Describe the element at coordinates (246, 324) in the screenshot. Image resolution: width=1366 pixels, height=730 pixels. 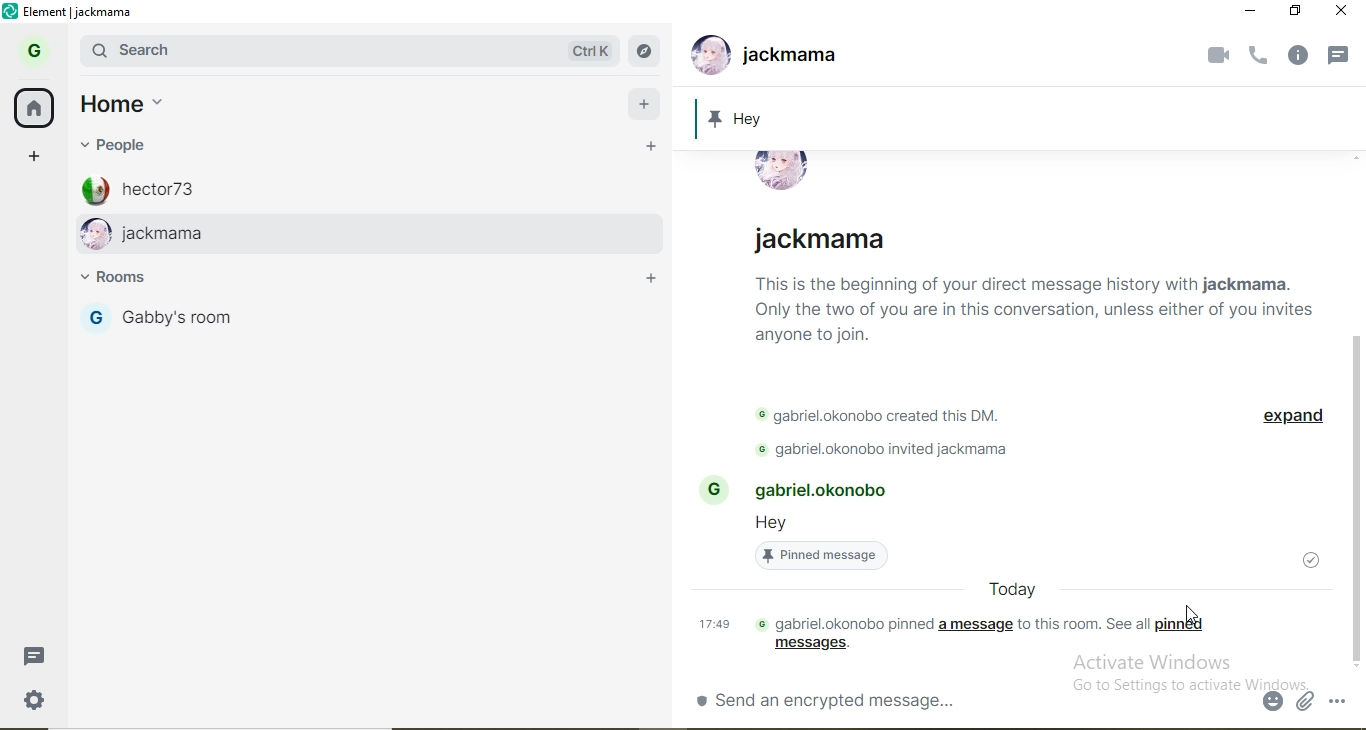
I see `gabby's room` at that location.